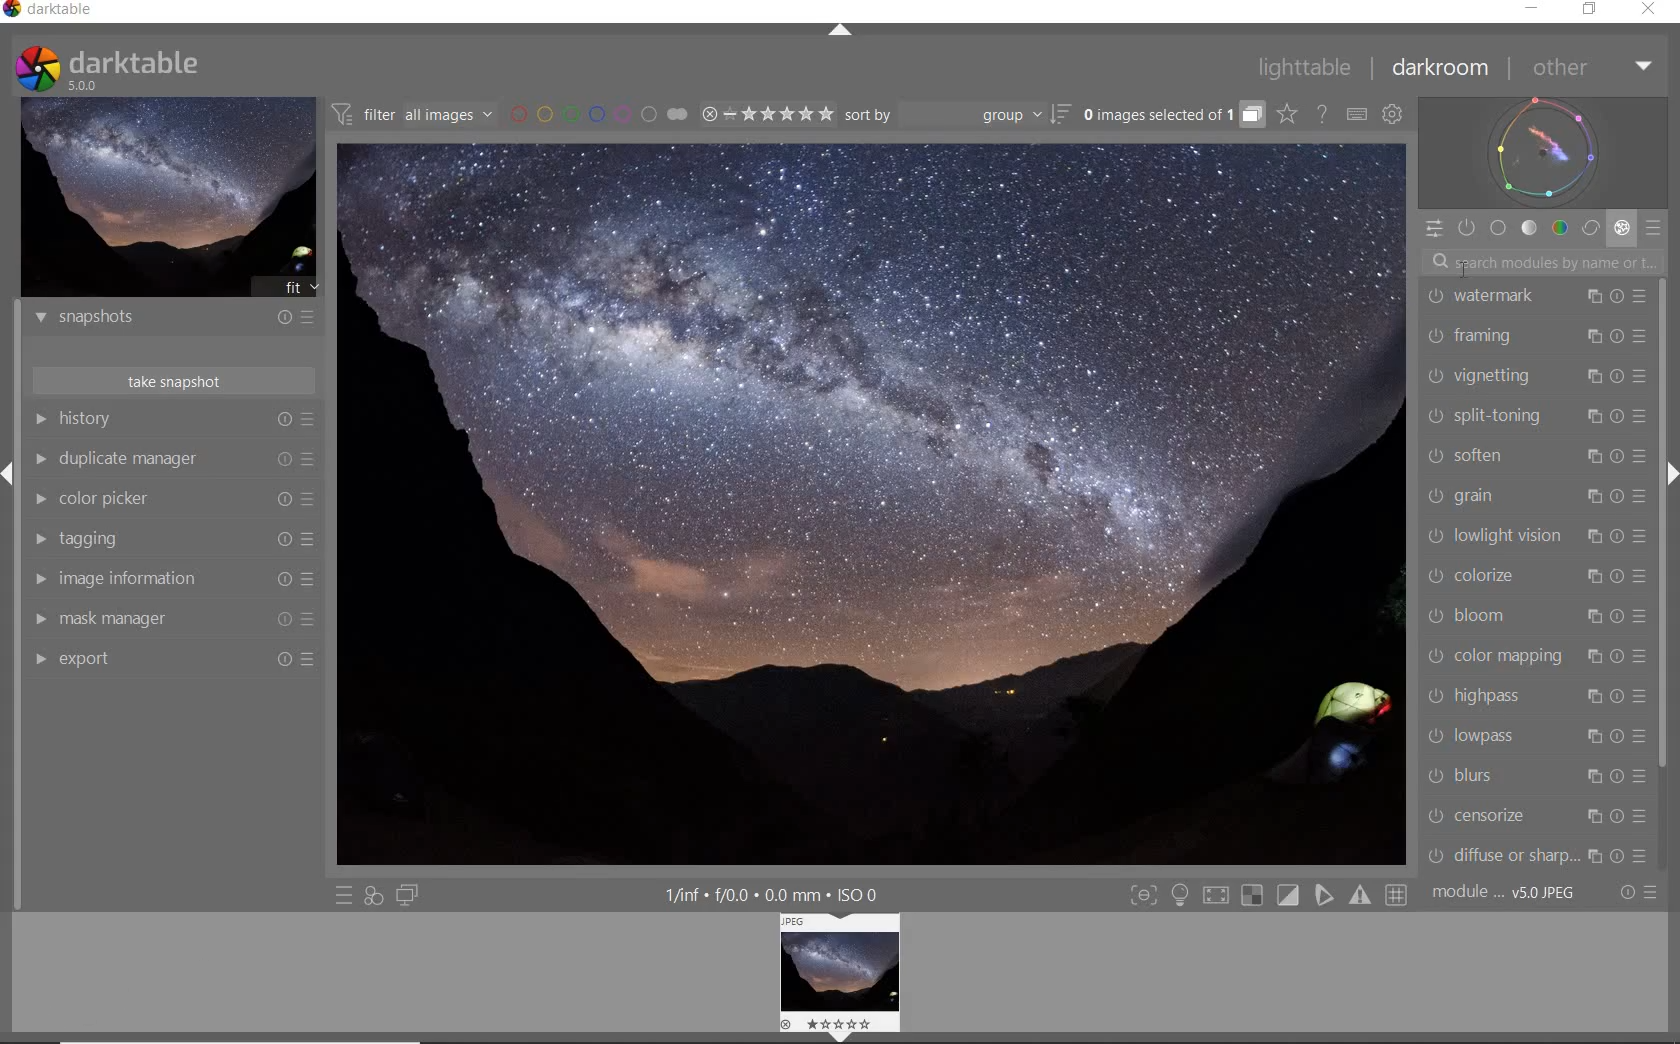  What do you see at coordinates (1590, 696) in the screenshot?
I see `multiple instance actions` at bounding box center [1590, 696].